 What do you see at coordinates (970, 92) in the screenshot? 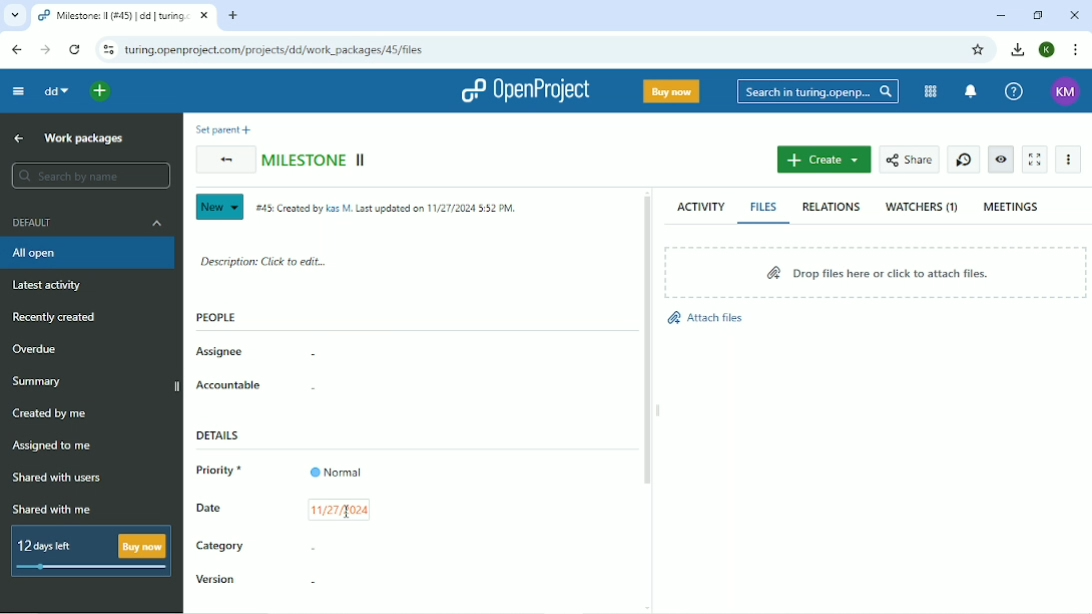
I see `To notification center` at bounding box center [970, 92].